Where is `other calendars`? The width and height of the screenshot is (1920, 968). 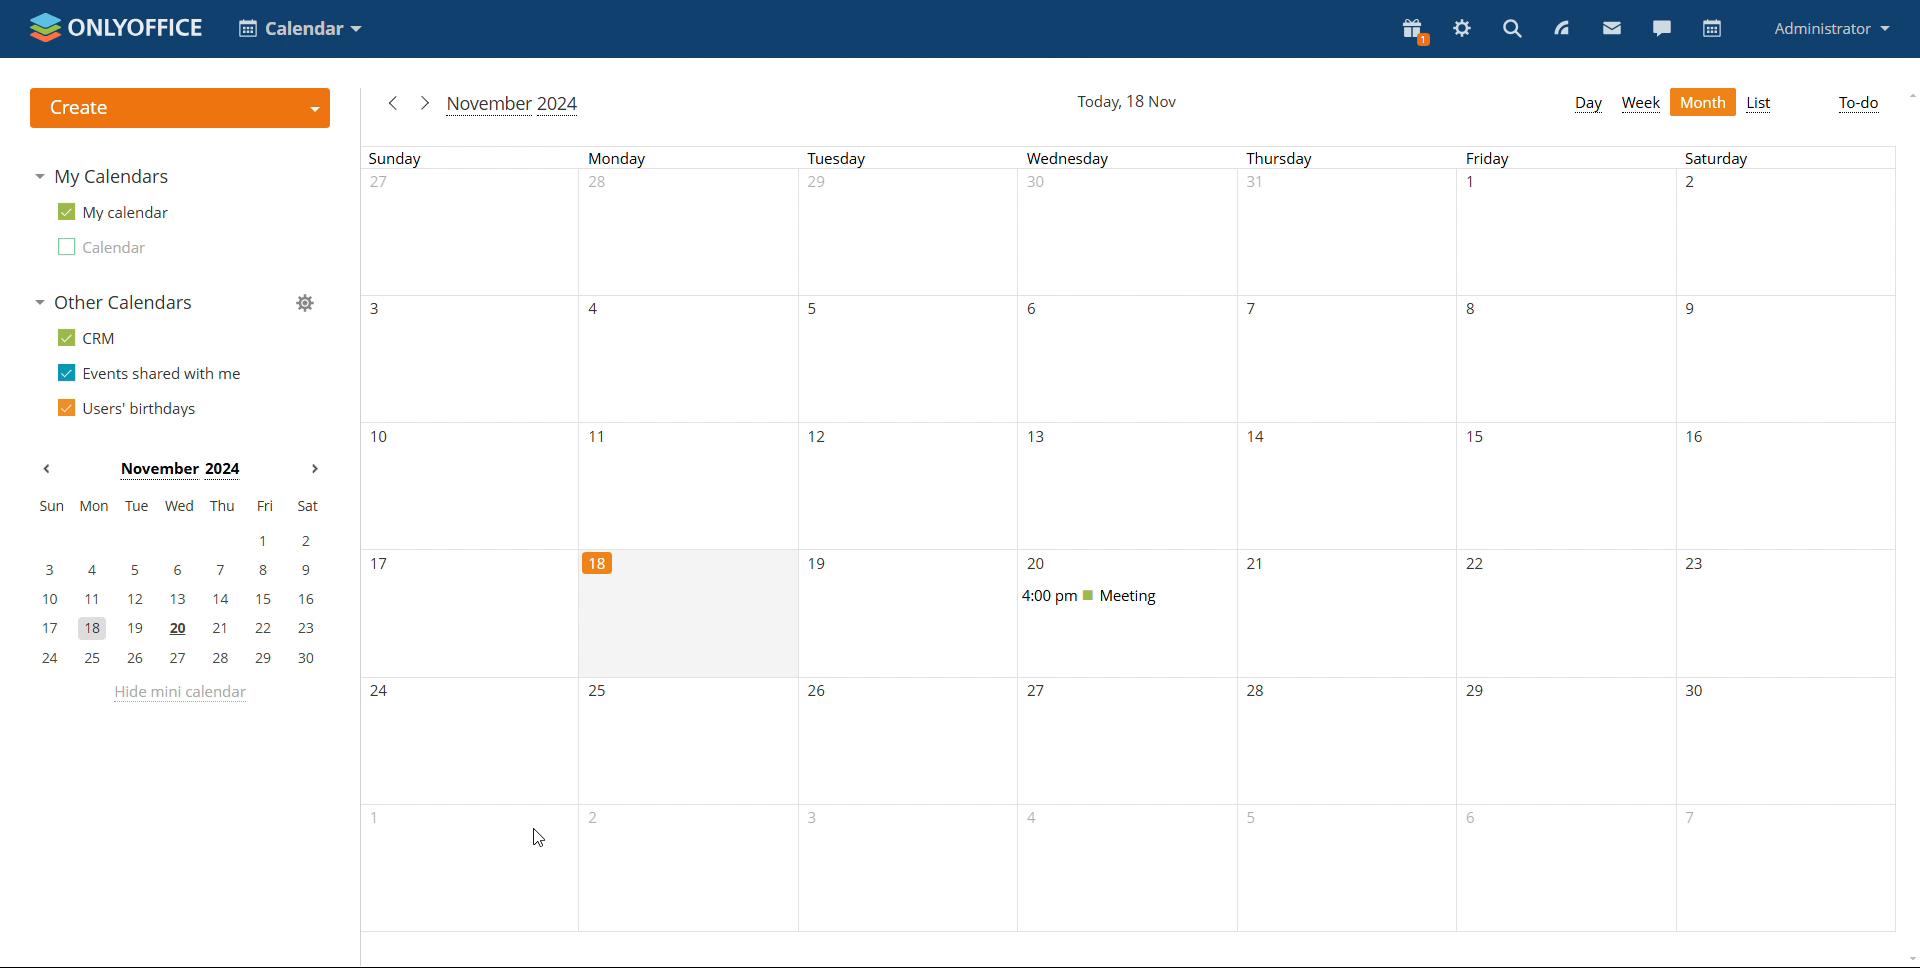
other calendars is located at coordinates (113, 302).